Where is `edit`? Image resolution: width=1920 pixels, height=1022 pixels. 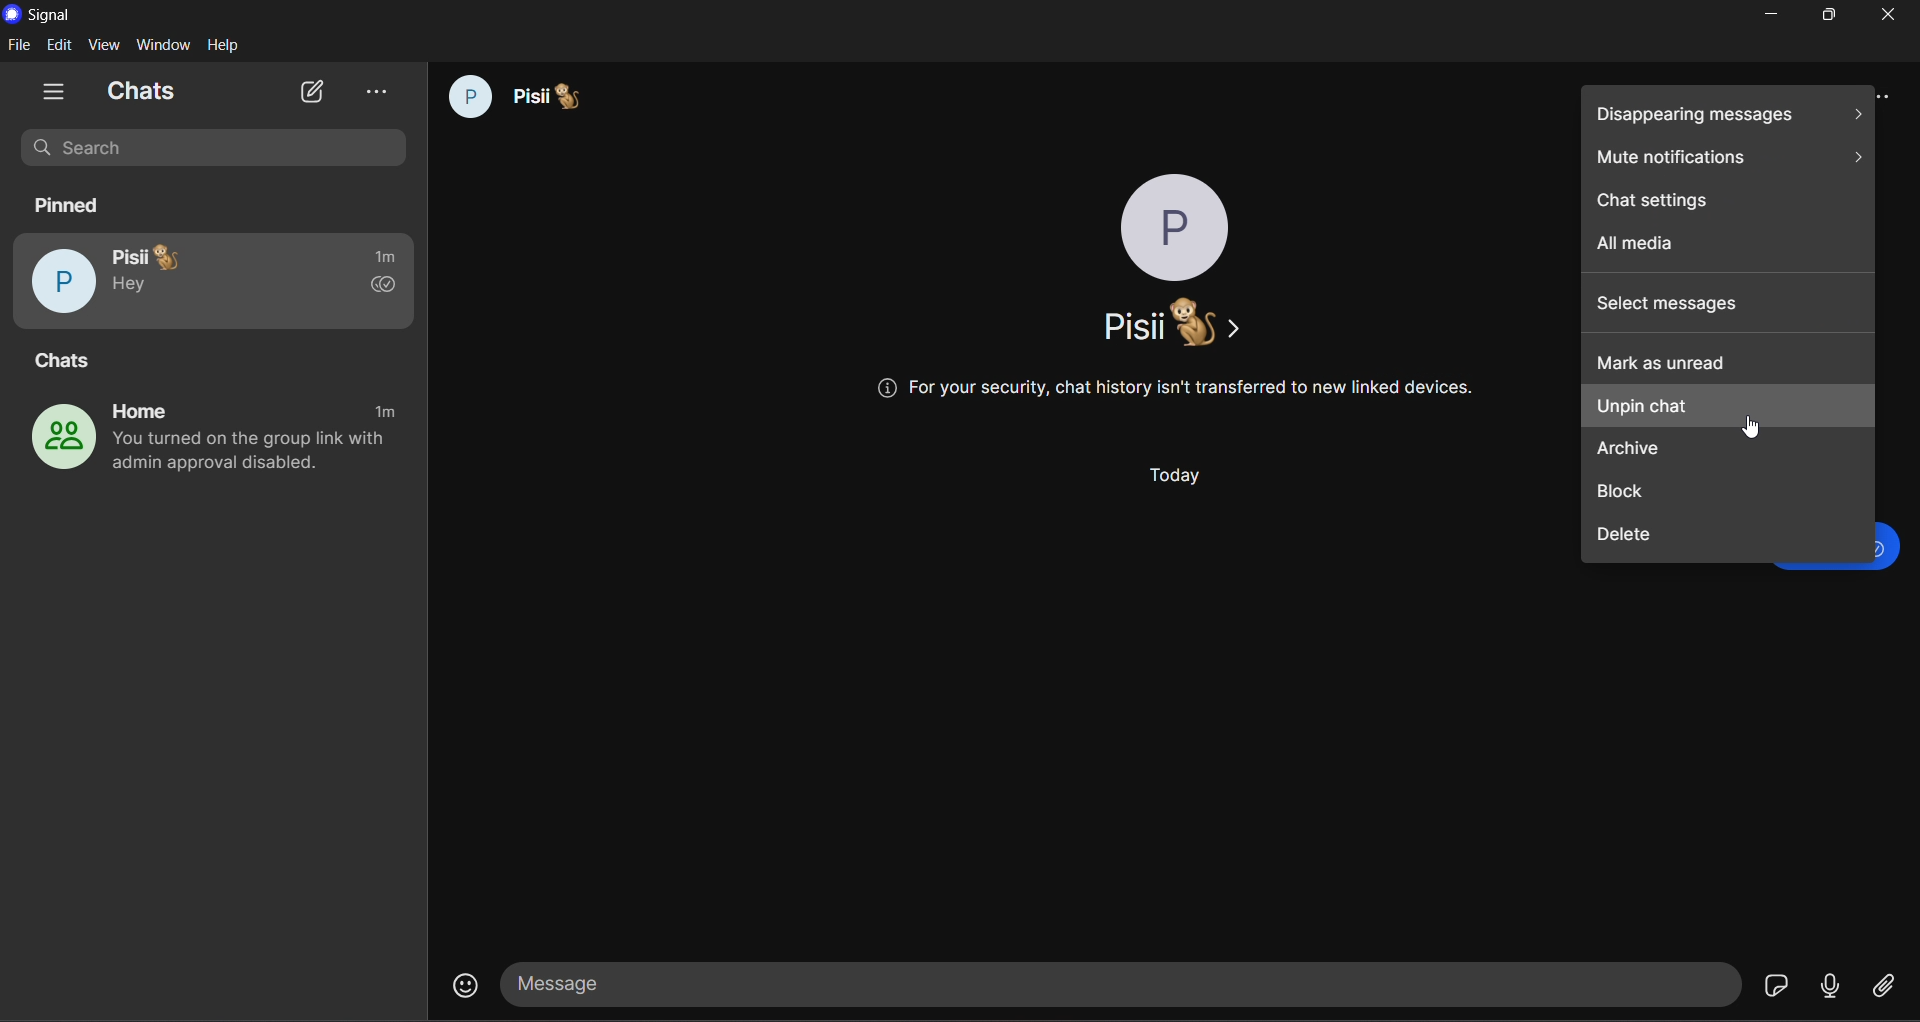 edit is located at coordinates (61, 44).